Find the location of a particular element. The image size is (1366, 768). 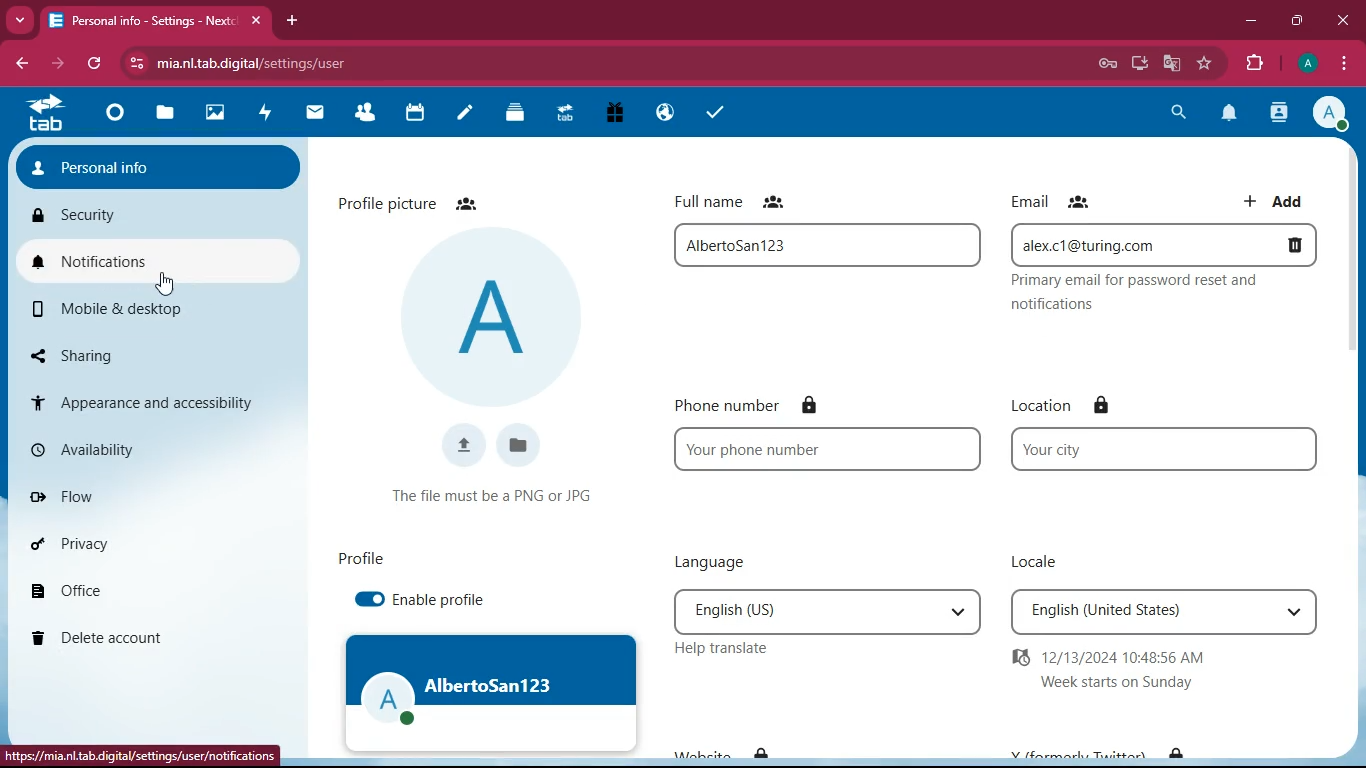

view site information is located at coordinates (134, 65).